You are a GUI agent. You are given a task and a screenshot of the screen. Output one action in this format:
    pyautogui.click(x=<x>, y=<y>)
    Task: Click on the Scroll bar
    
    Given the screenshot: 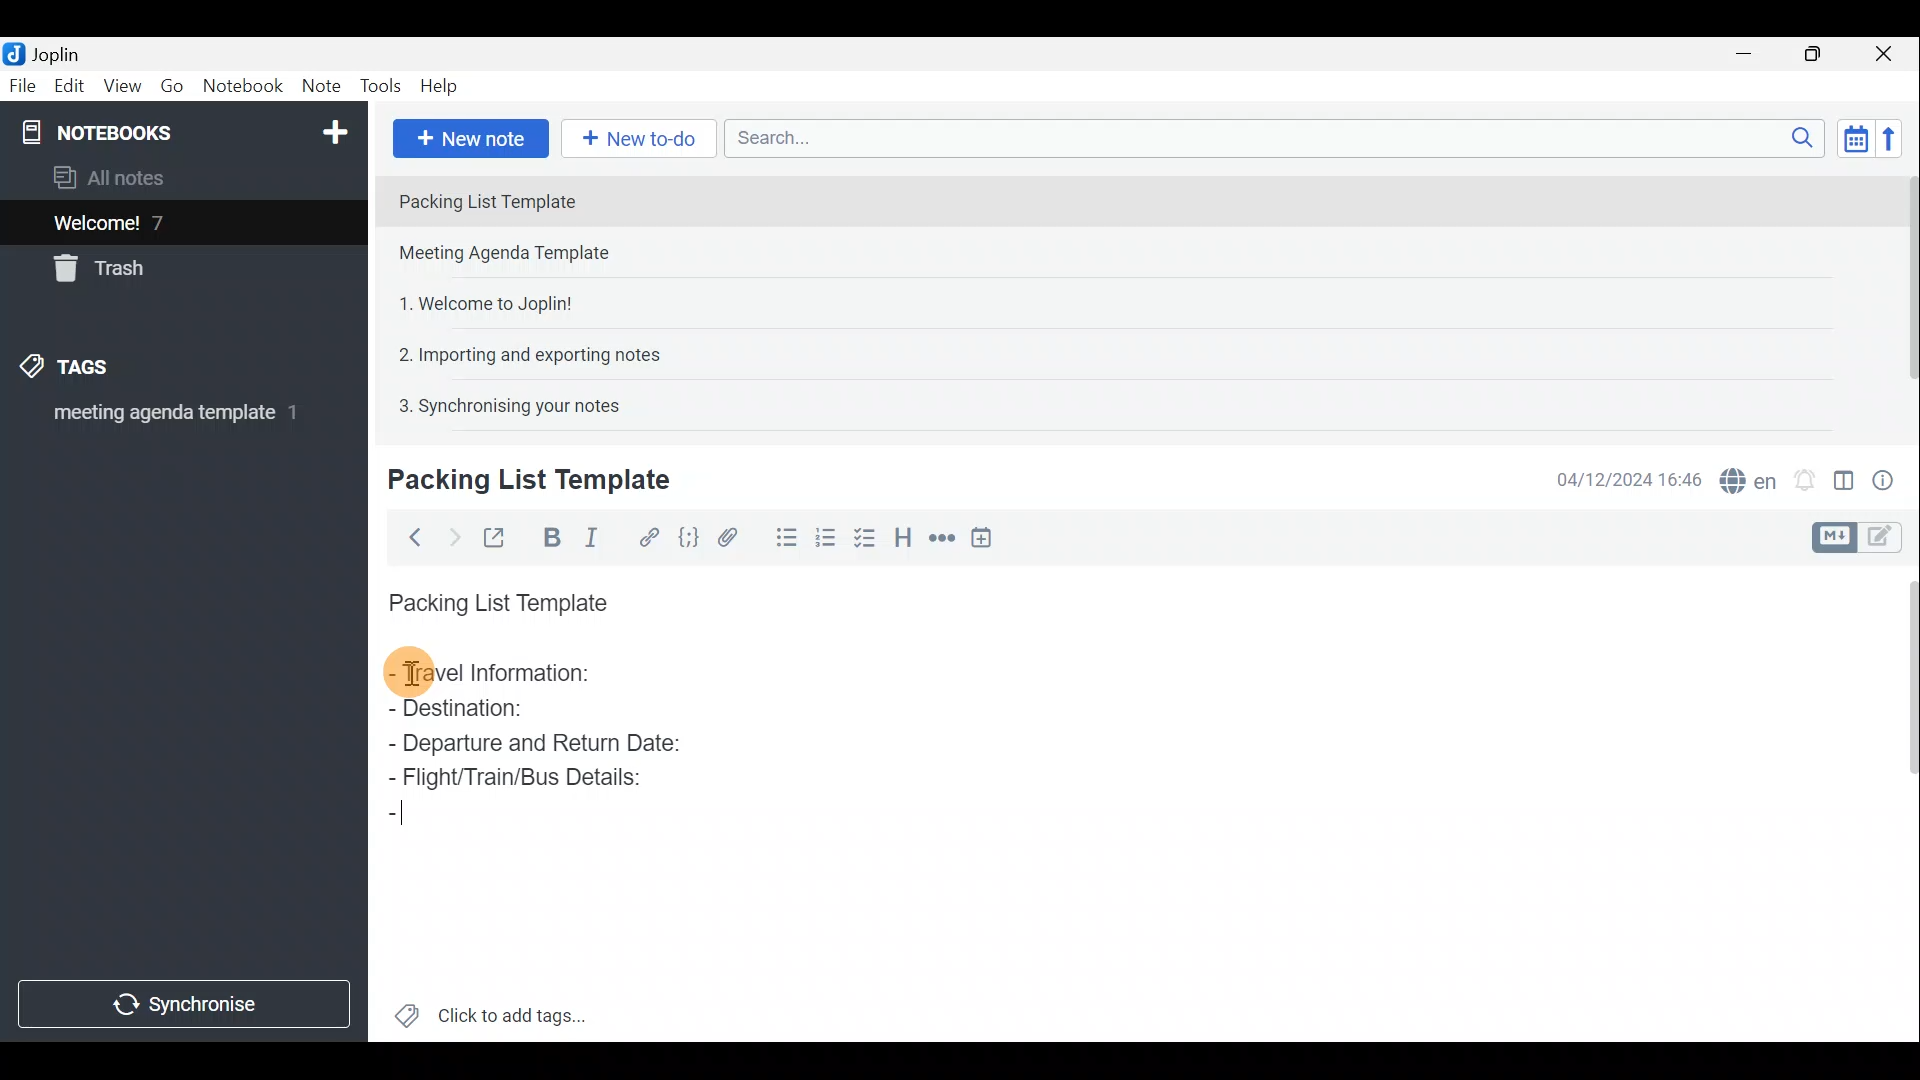 What is the action you would take?
    pyautogui.click(x=1901, y=292)
    